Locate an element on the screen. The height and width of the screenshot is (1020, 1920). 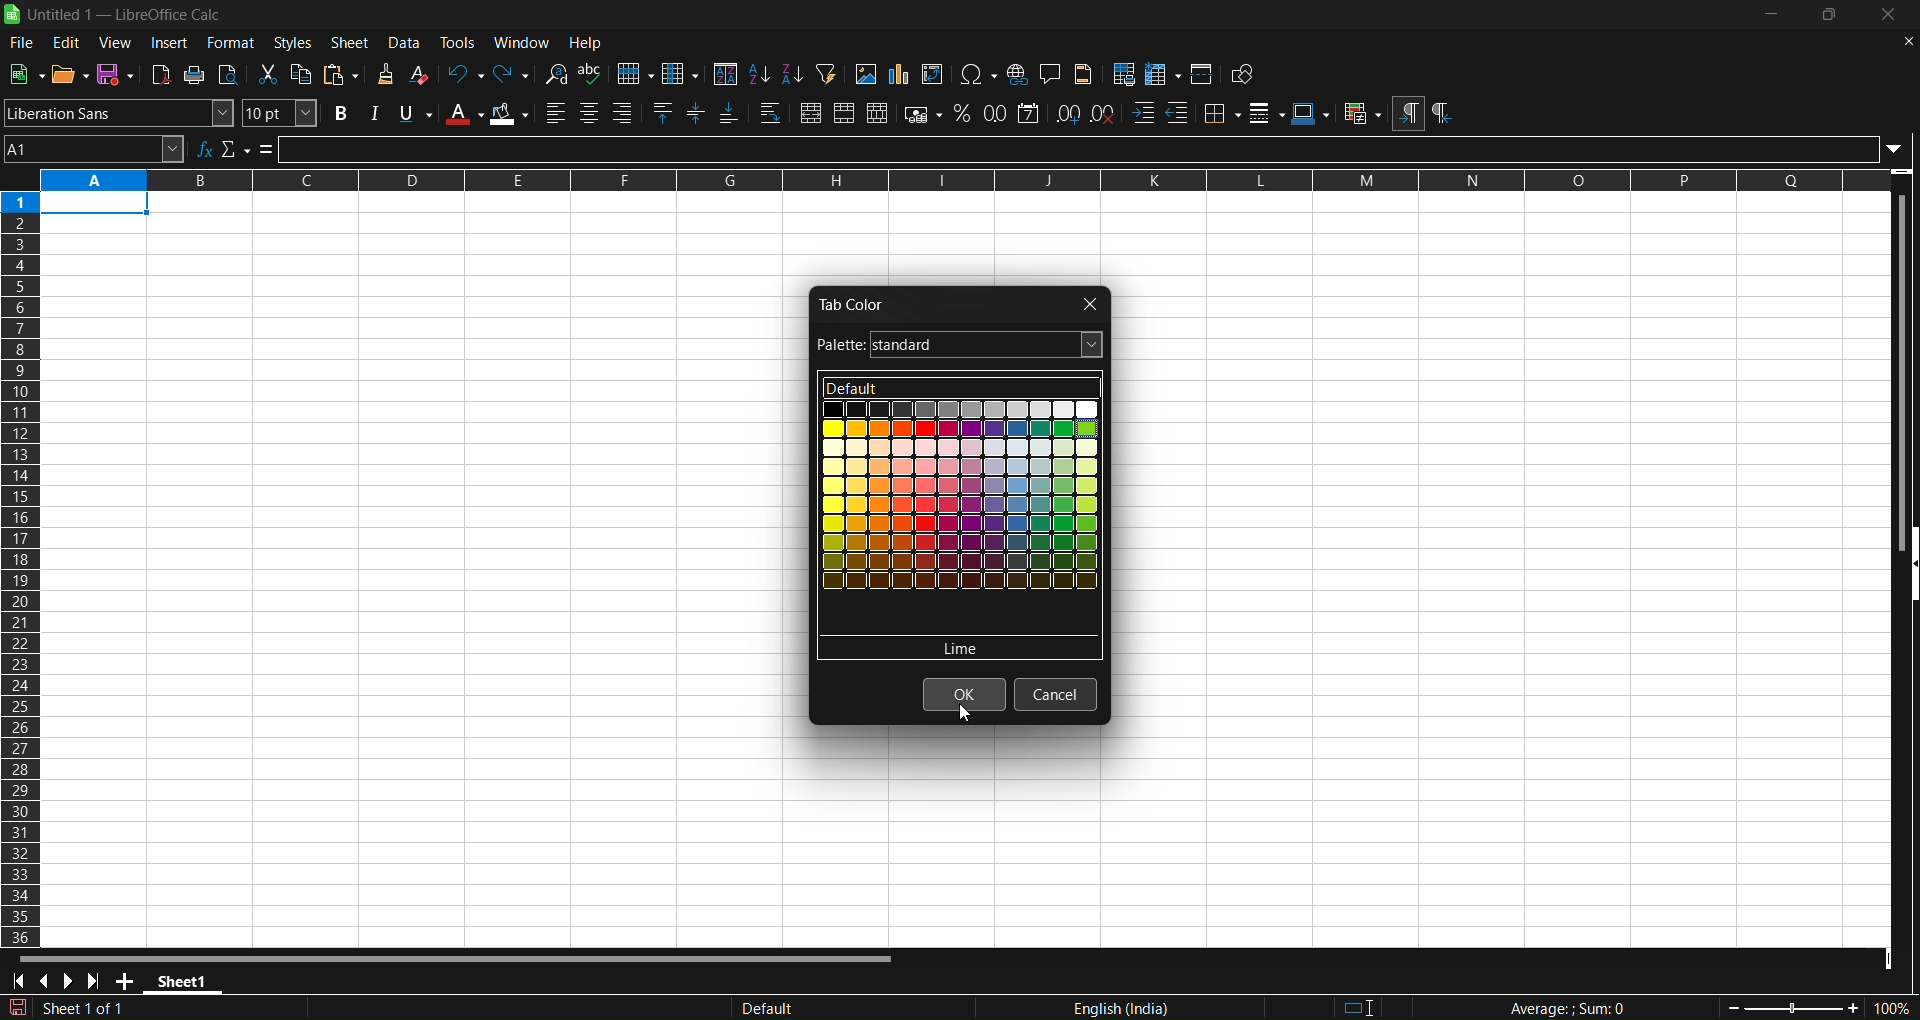
add new sheet is located at coordinates (127, 984).